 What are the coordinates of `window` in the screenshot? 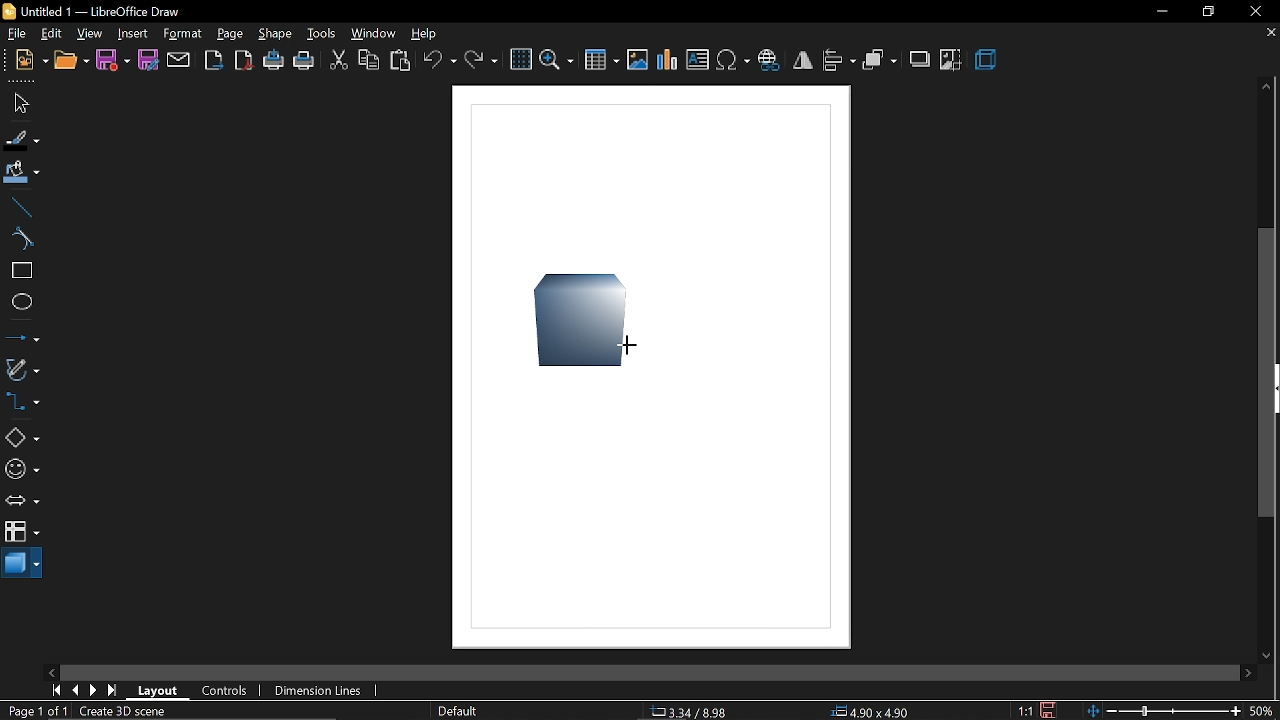 It's located at (377, 33).